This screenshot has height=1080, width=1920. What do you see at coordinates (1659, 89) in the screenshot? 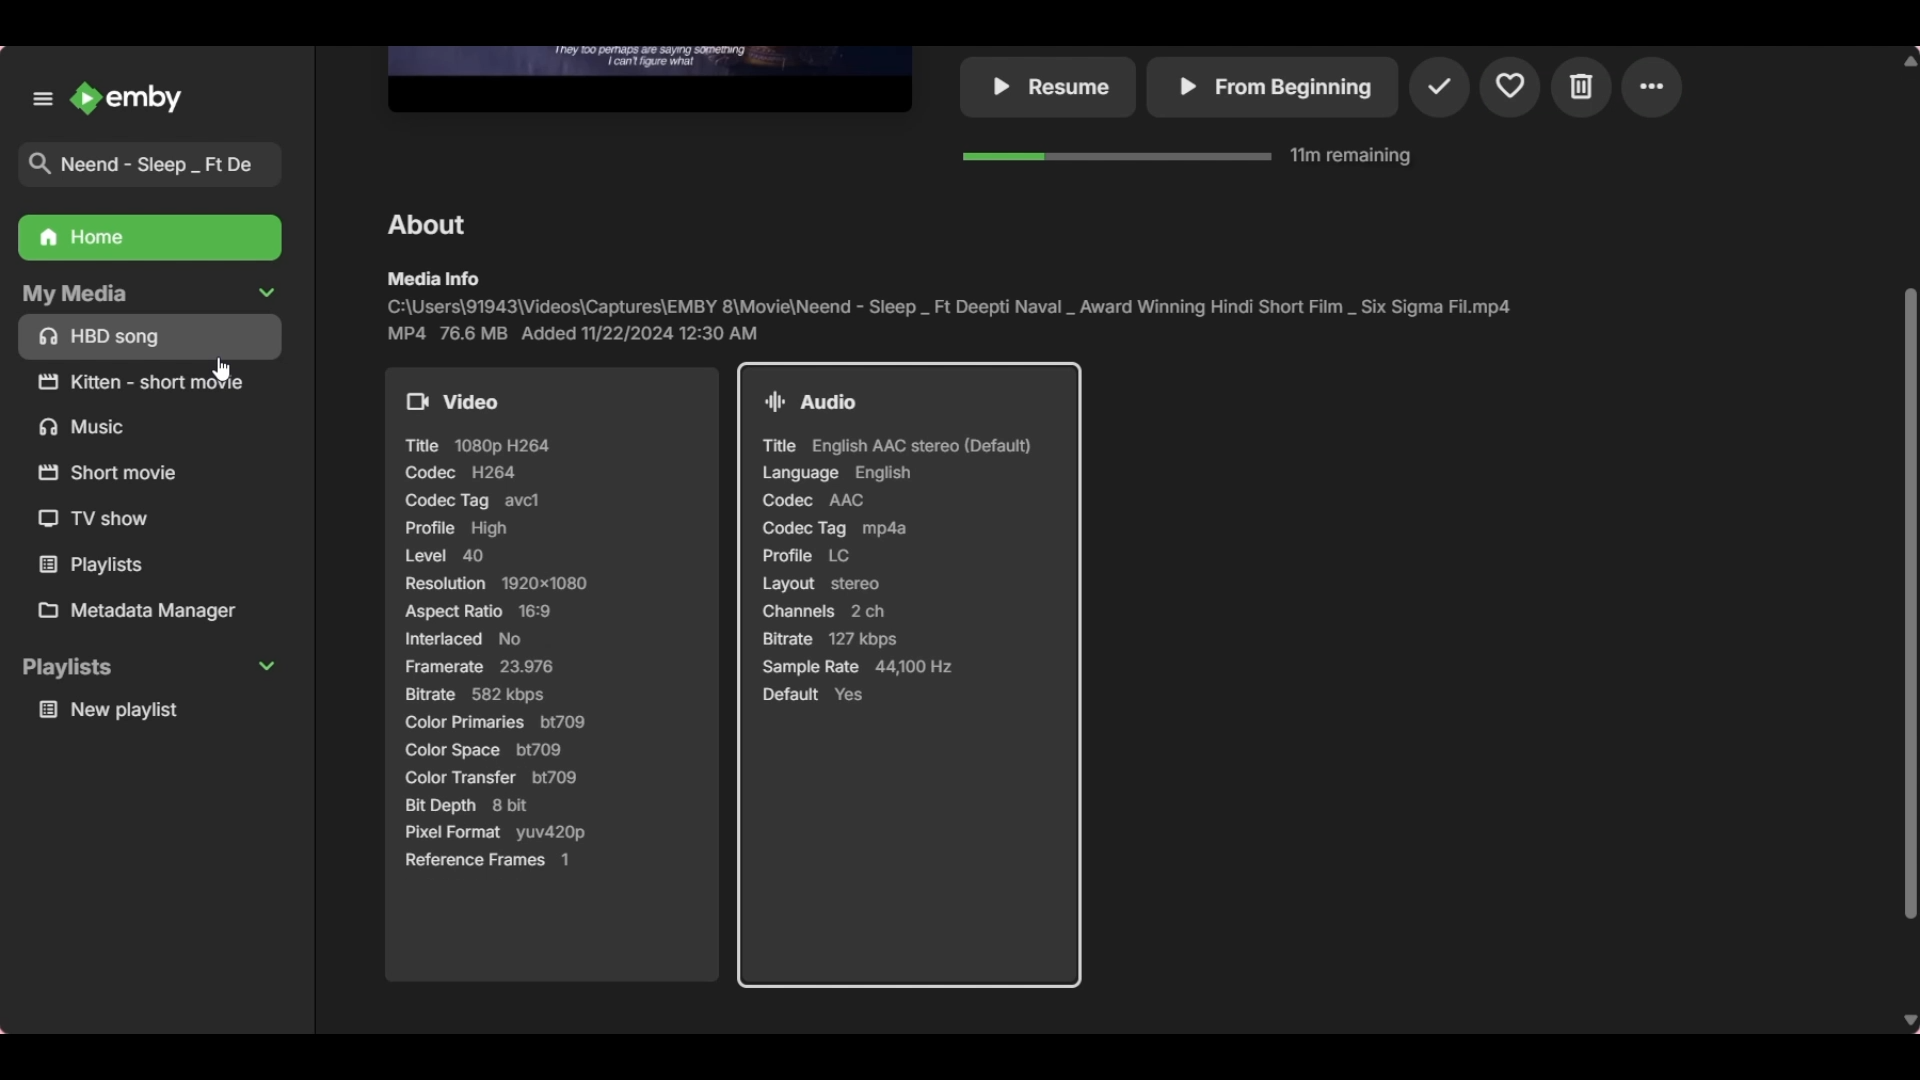
I see `` at bounding box center [1659, 89].